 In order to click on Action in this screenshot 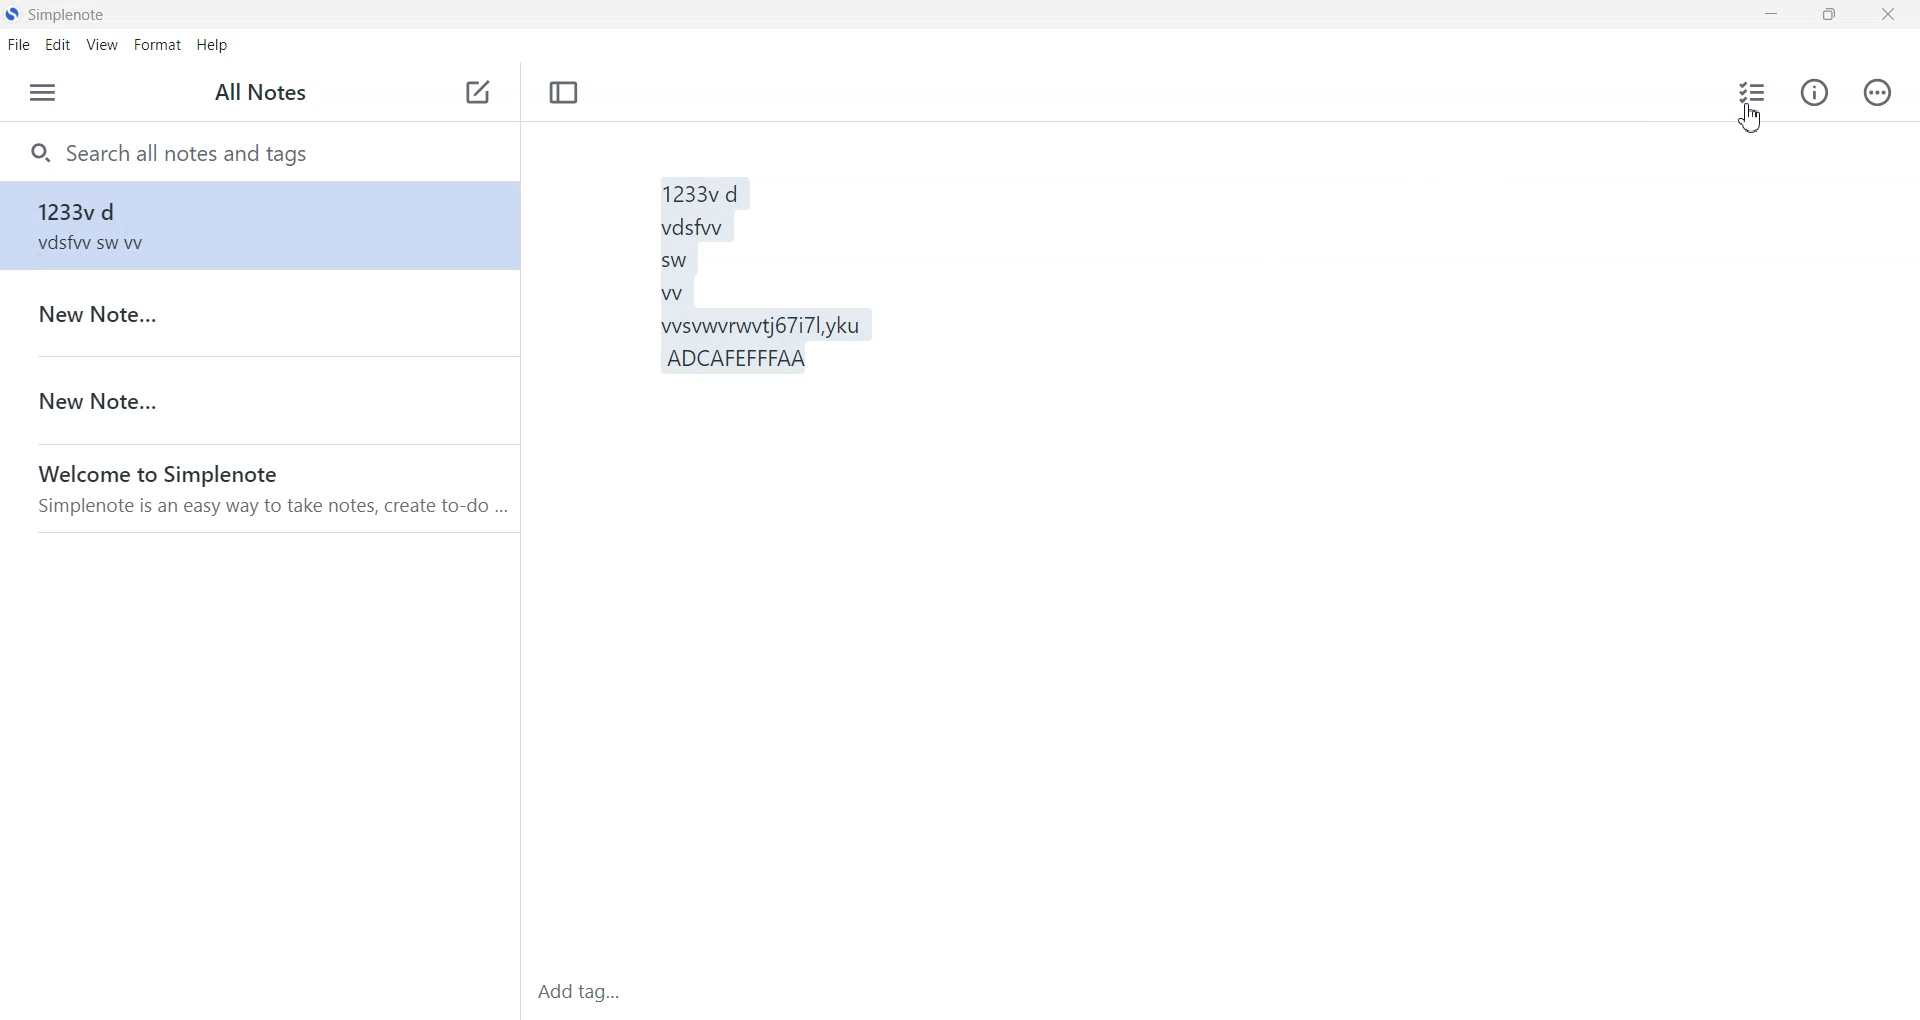, I will do `click(1878, 94)`.